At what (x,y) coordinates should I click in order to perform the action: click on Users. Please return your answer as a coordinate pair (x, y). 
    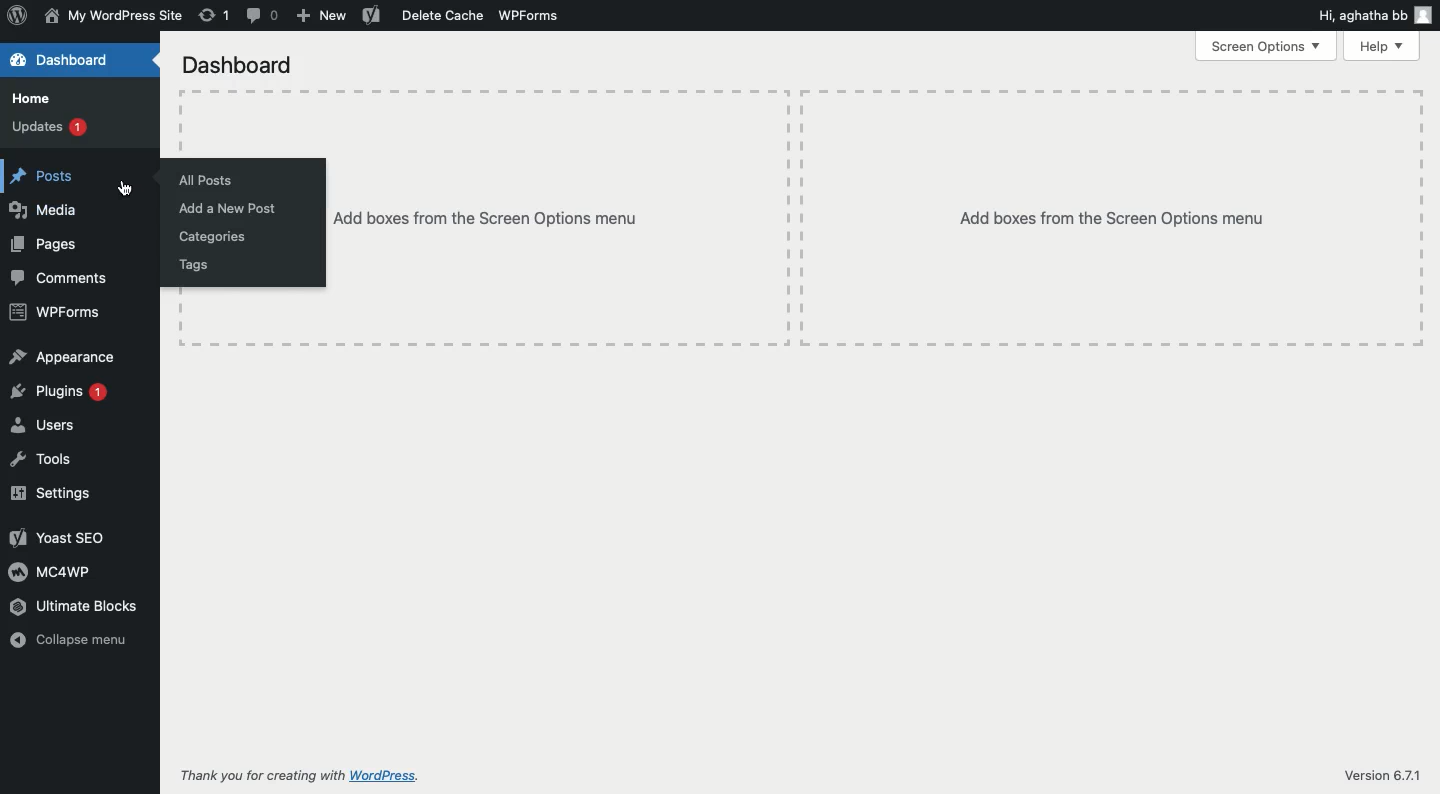
    Looking at the image, I should click on (53, 426).